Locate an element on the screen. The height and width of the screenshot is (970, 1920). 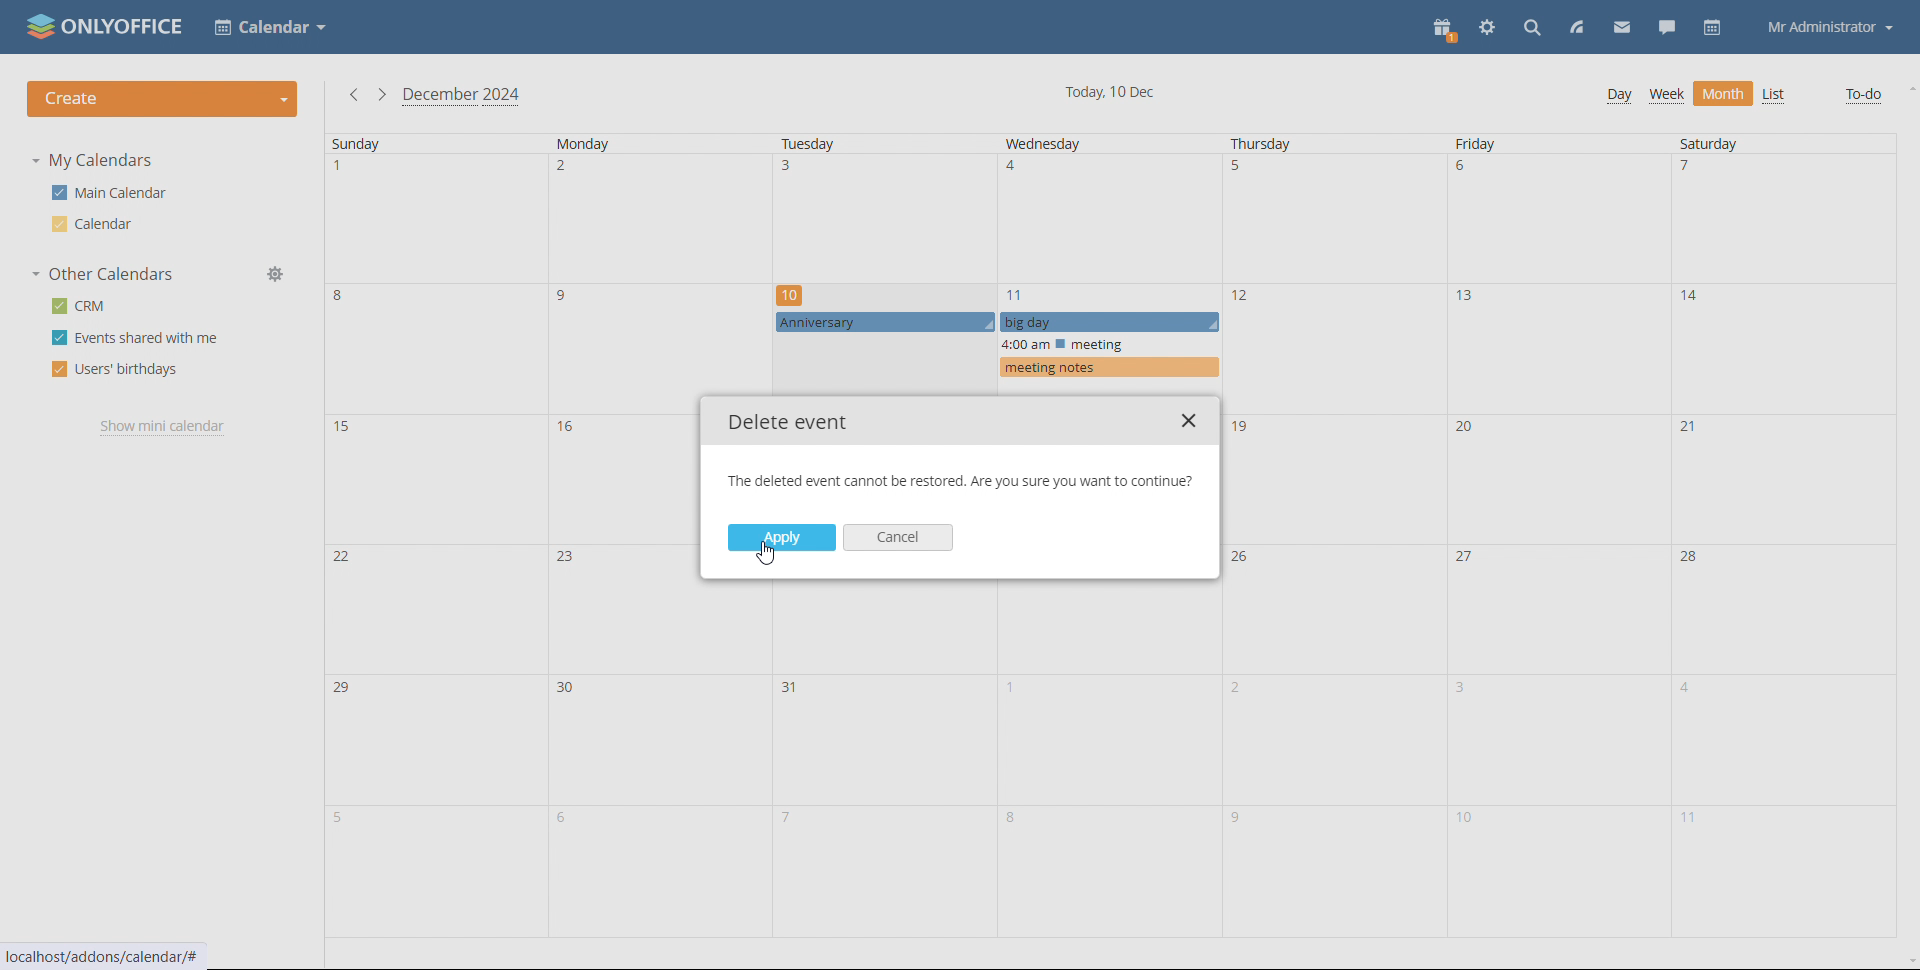
thursday is located at coordinates (1336, 536).